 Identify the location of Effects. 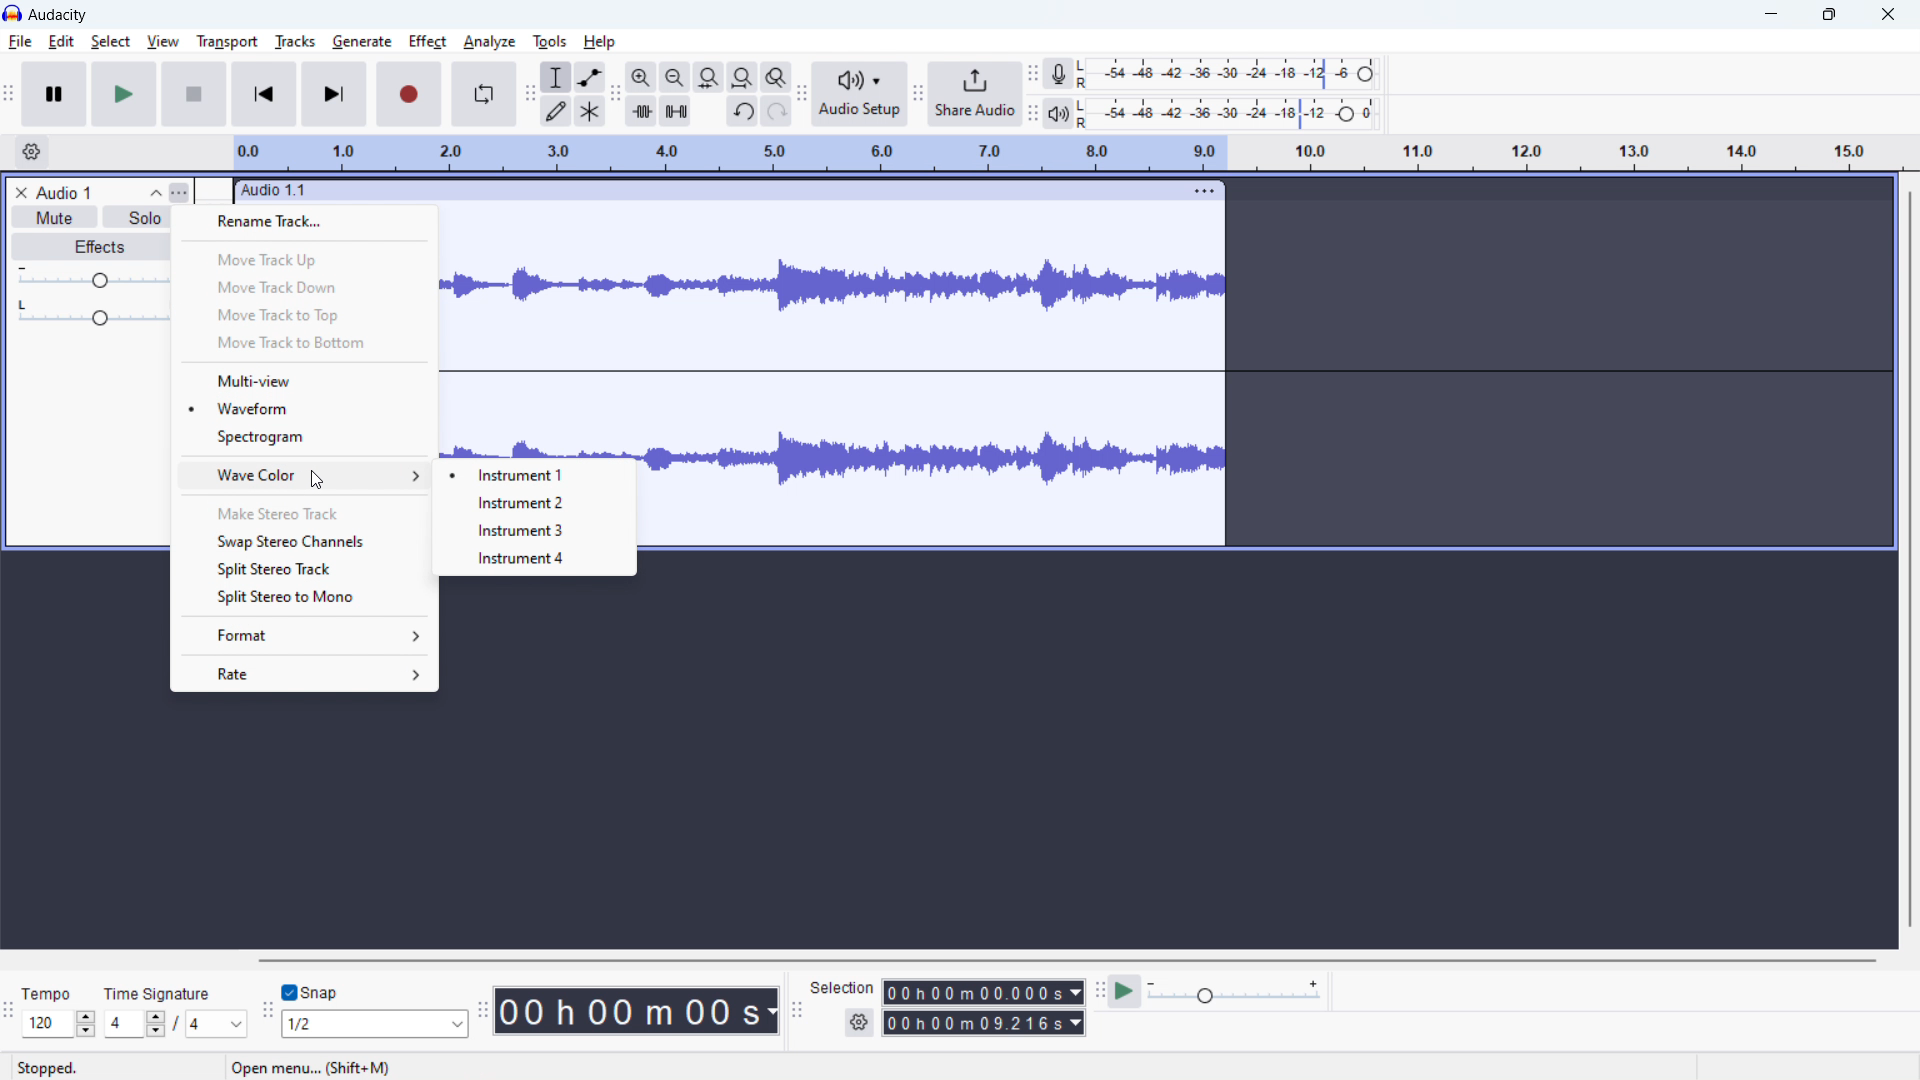
(98, 250).